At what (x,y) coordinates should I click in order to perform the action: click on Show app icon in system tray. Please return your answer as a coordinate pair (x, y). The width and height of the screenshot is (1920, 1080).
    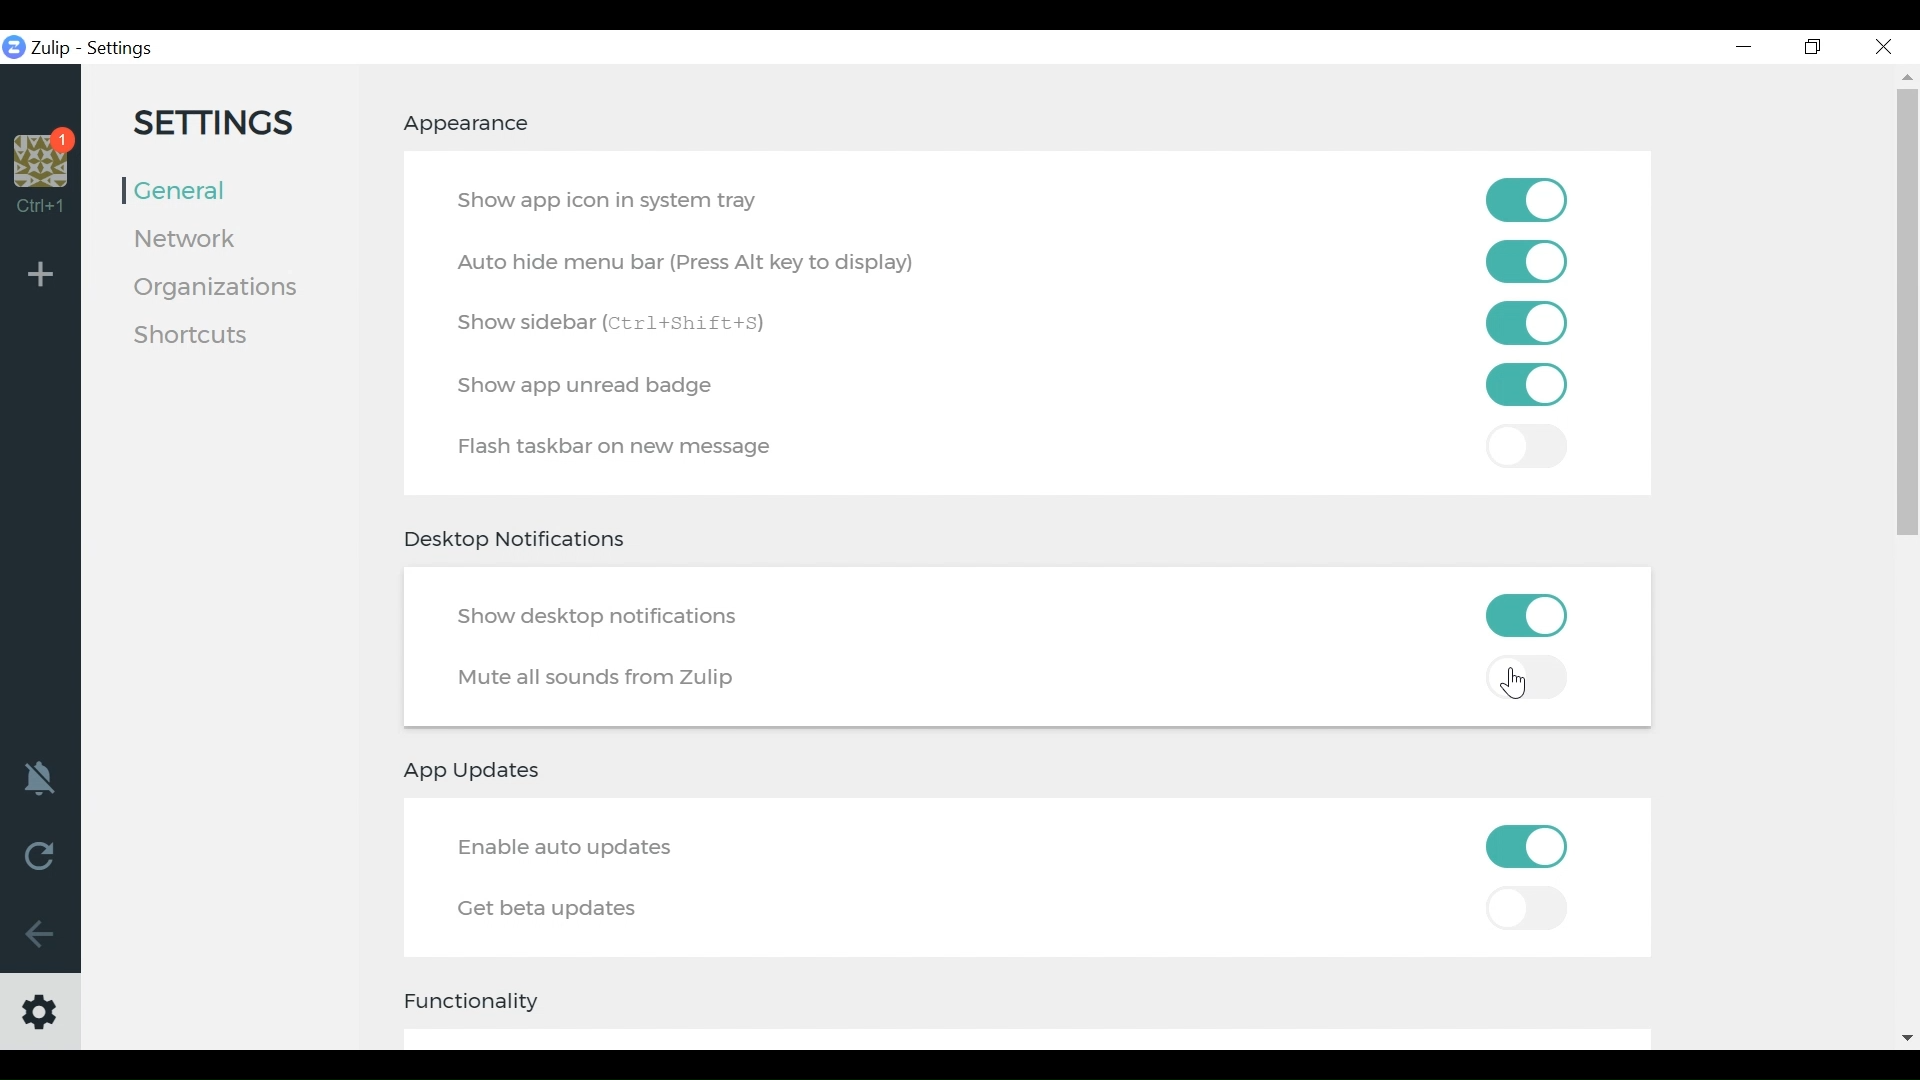
    Looking at the image, I should click on (614, 199).